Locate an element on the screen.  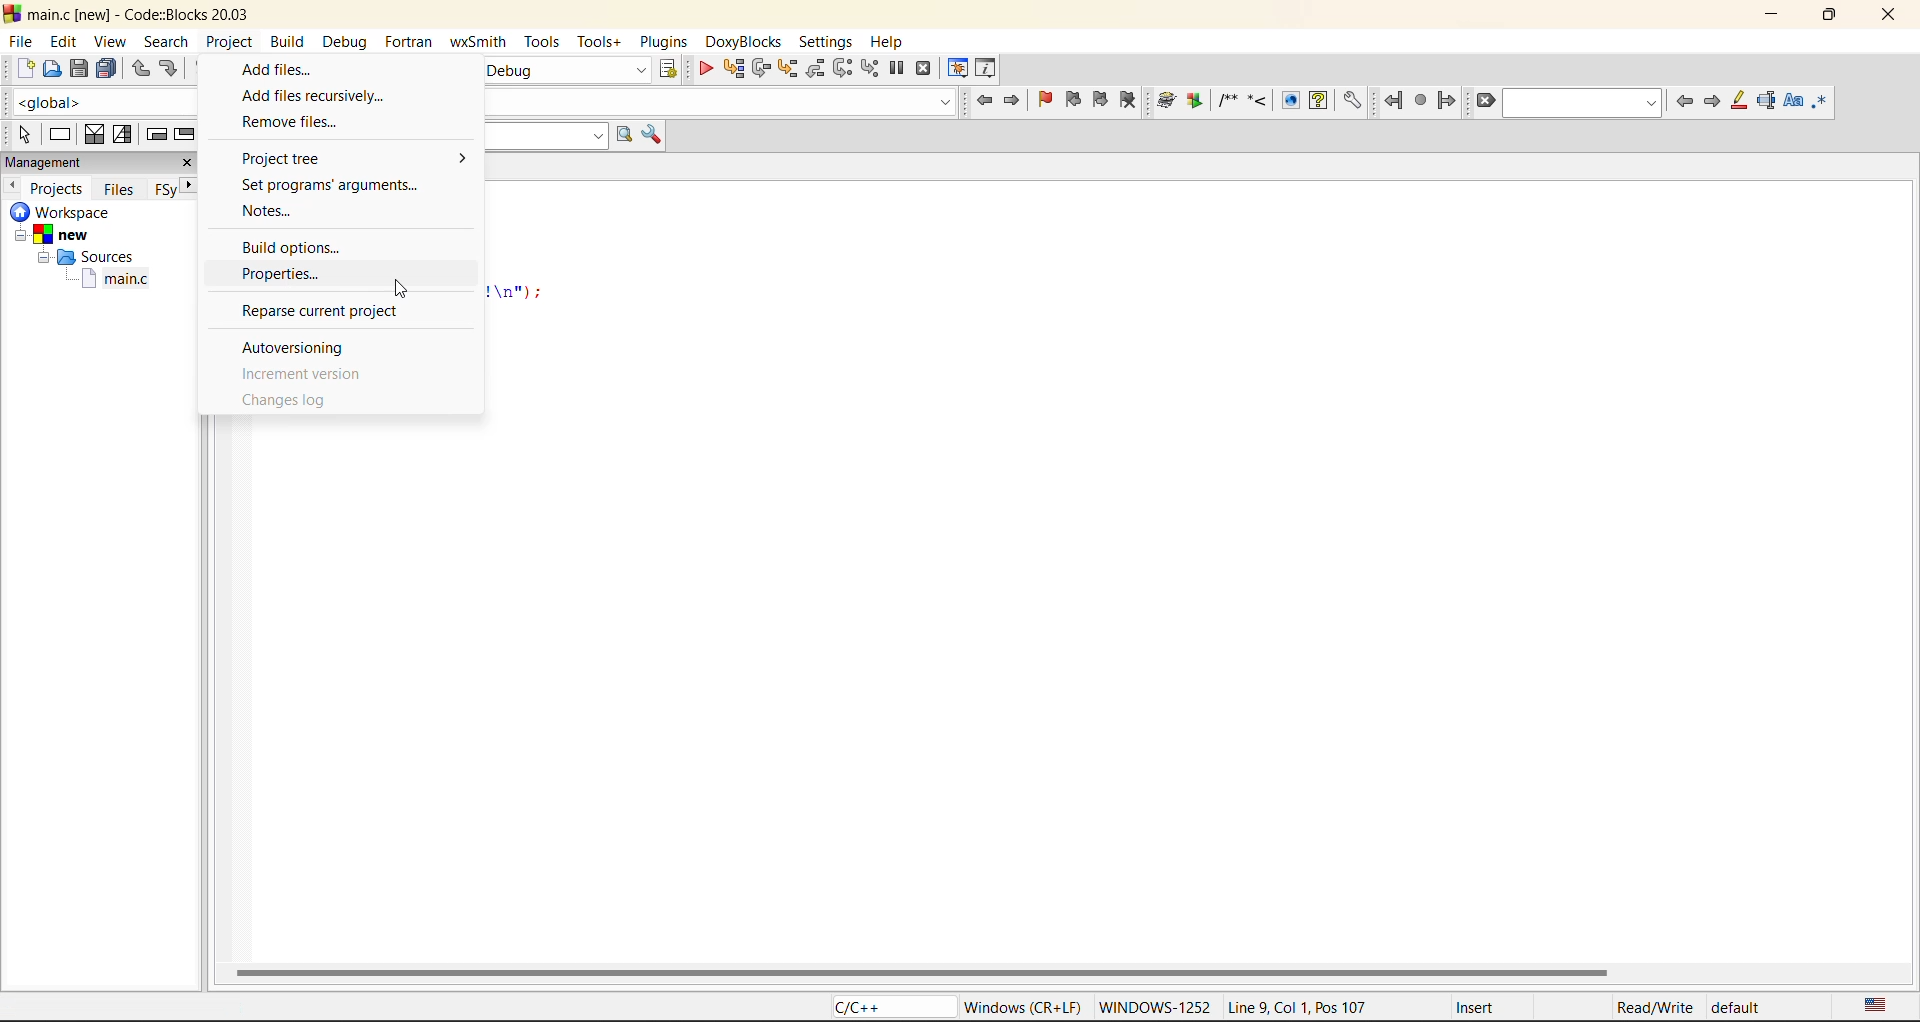
various info is located at coordinates (987, 68).